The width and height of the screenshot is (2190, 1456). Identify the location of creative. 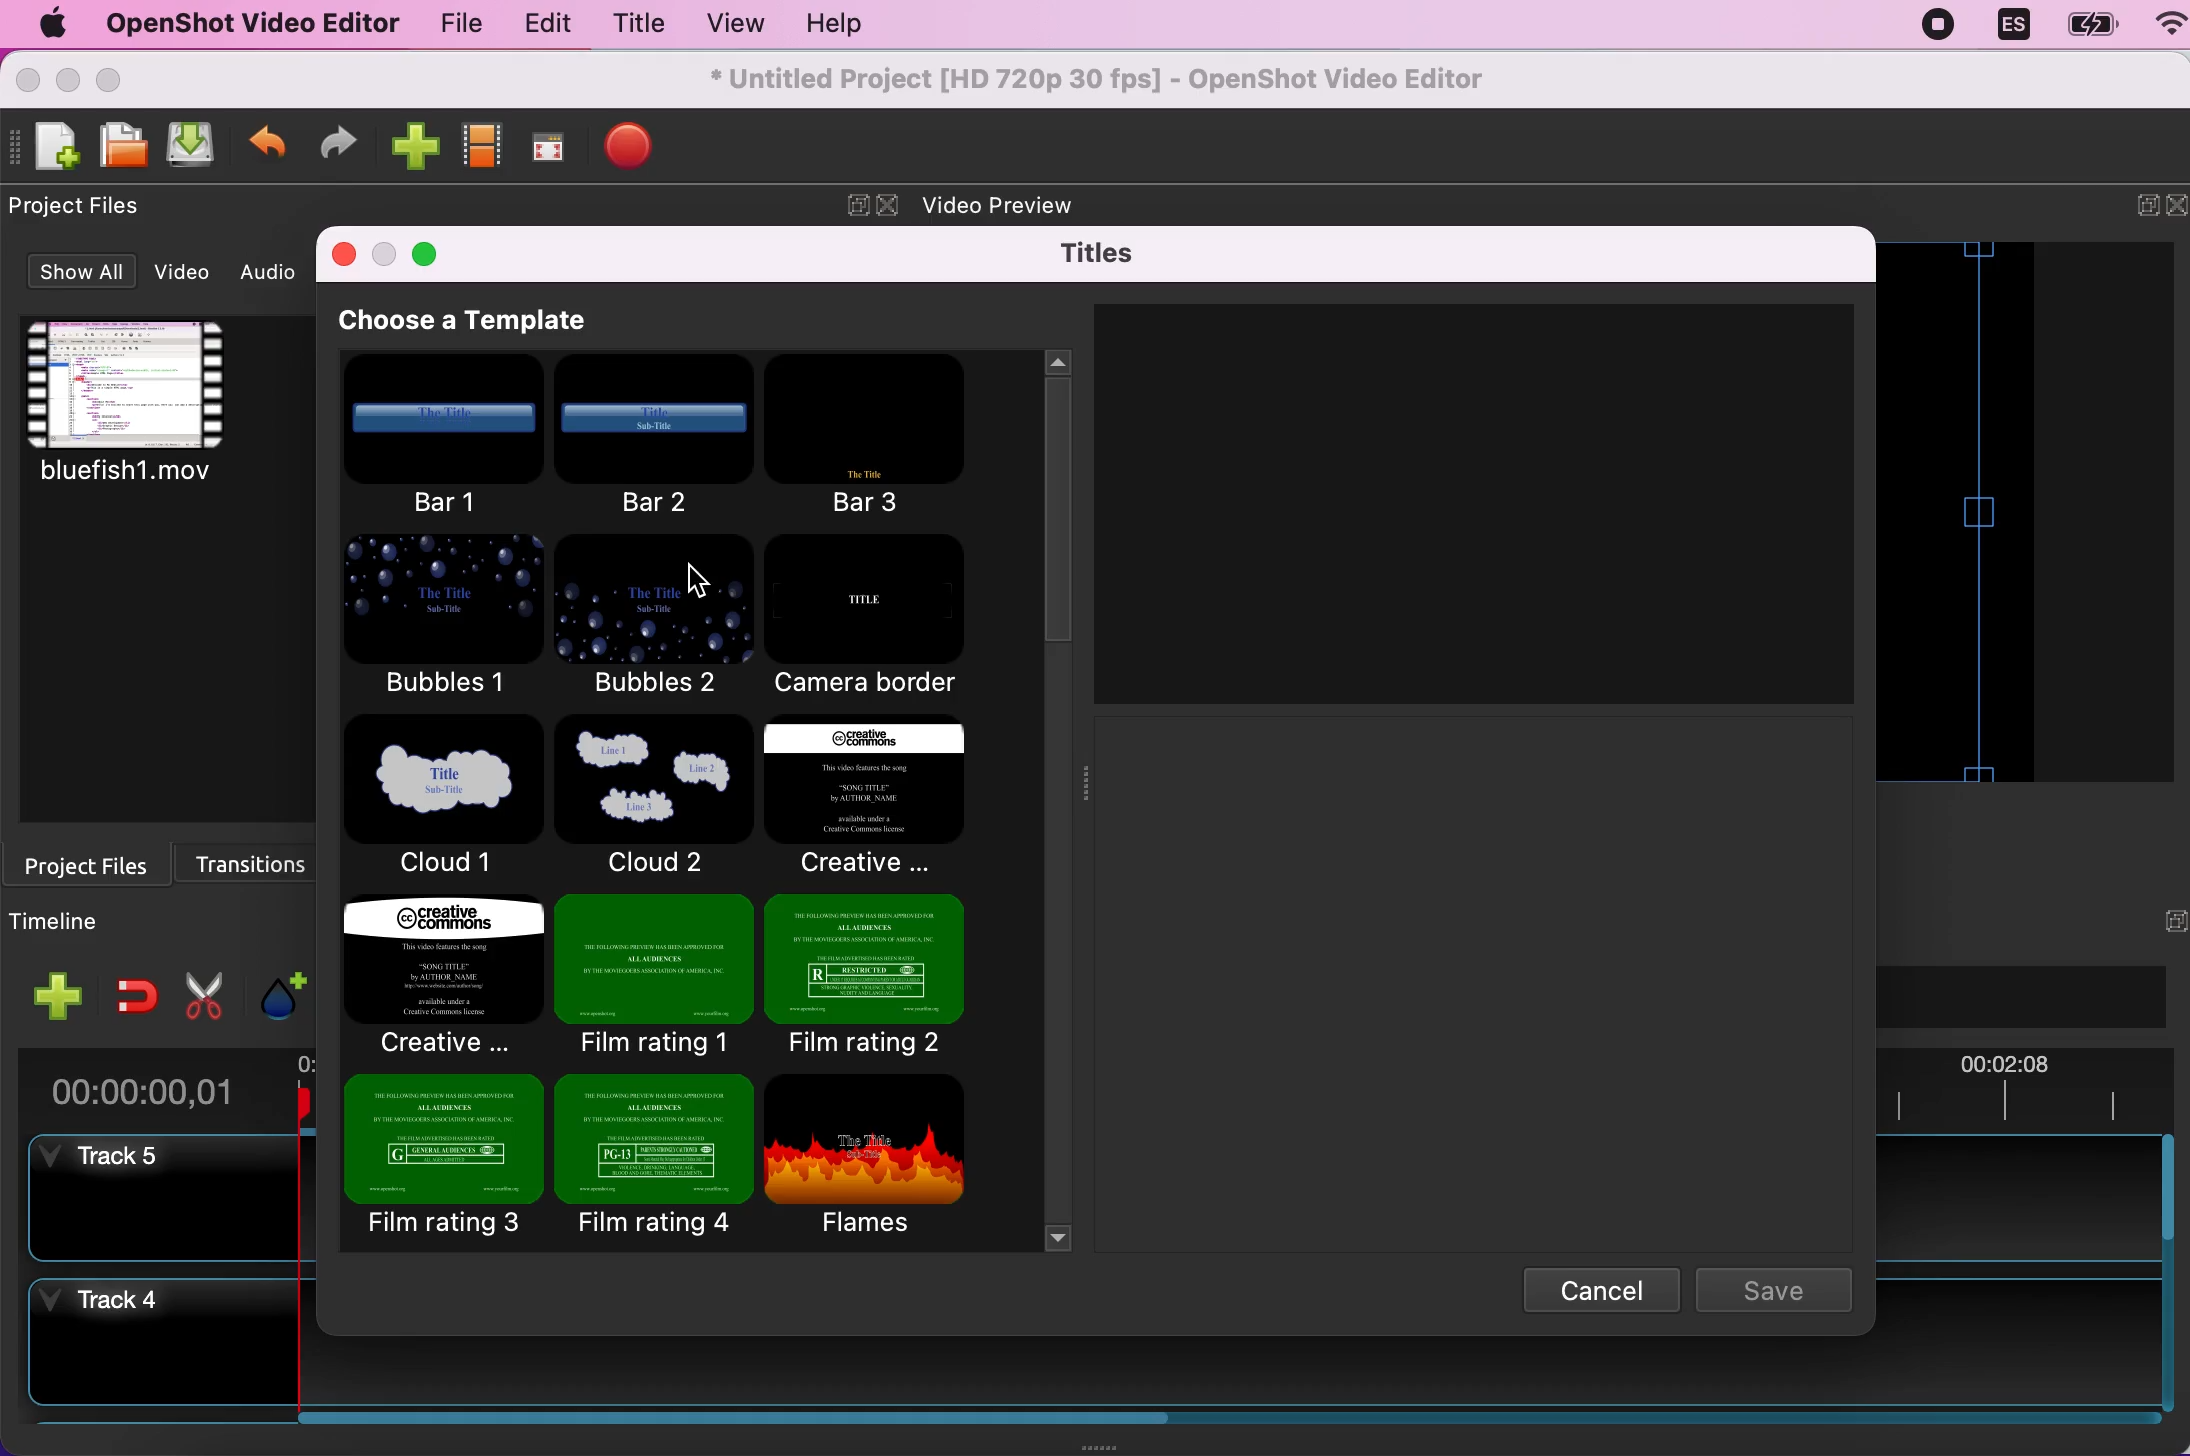
(445, 971).